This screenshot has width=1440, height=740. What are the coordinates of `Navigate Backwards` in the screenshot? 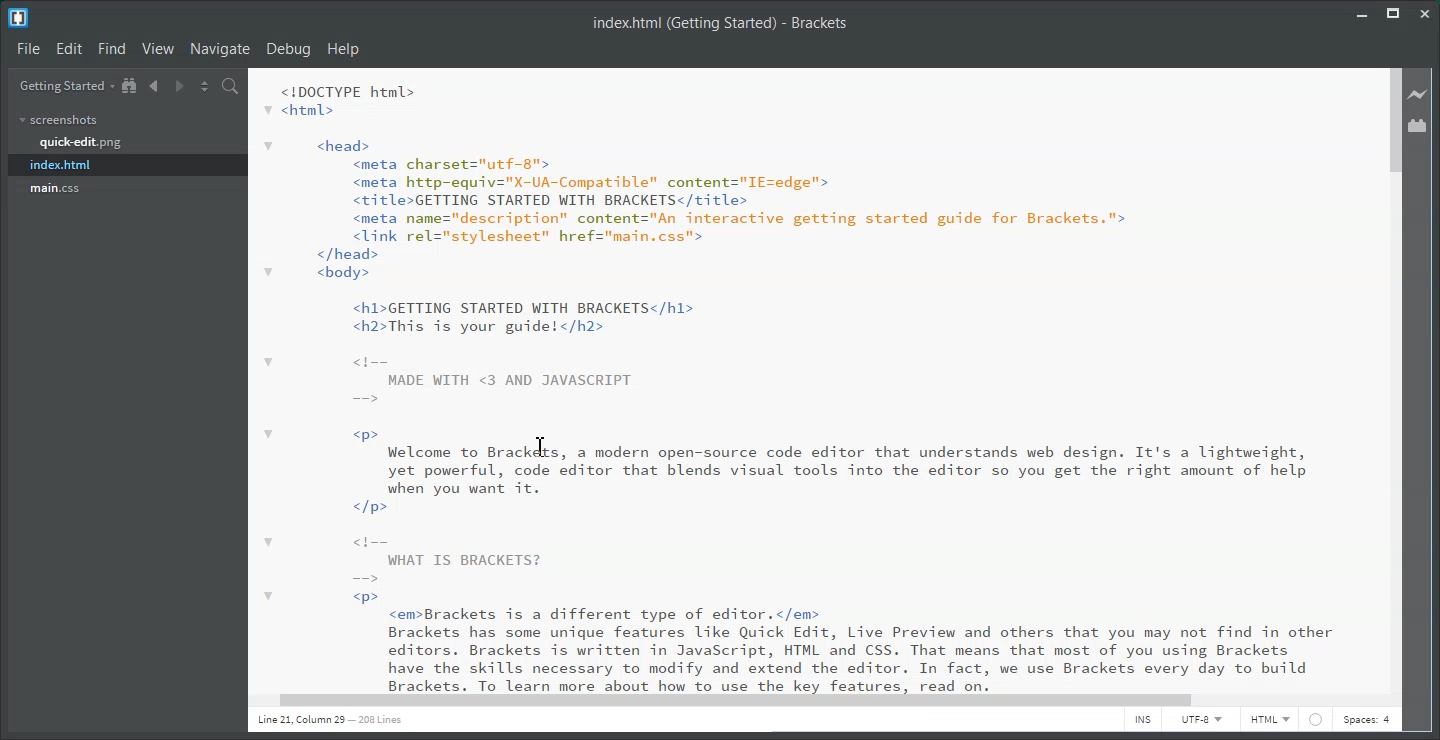 It's located at (154, 86).